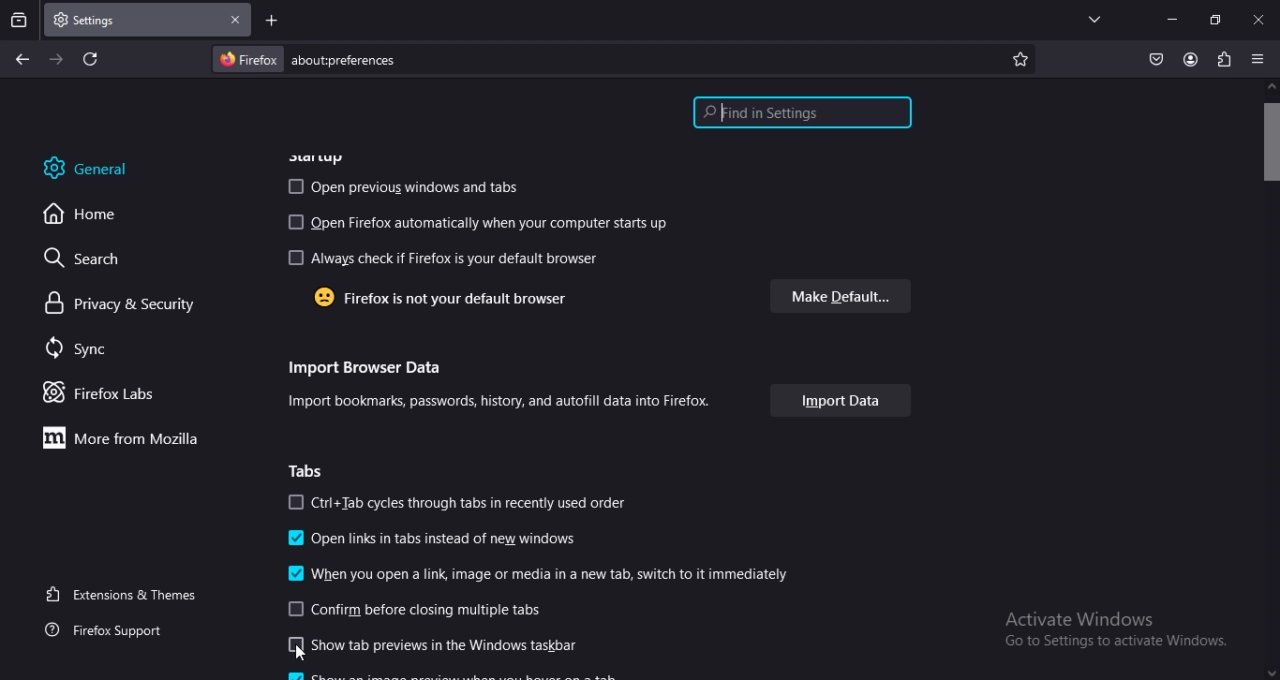 This screenshot has height=680, width=1280. Describe the element at coordinates (1153, 57) in the screenshot. I see `save to pocket` at that location.